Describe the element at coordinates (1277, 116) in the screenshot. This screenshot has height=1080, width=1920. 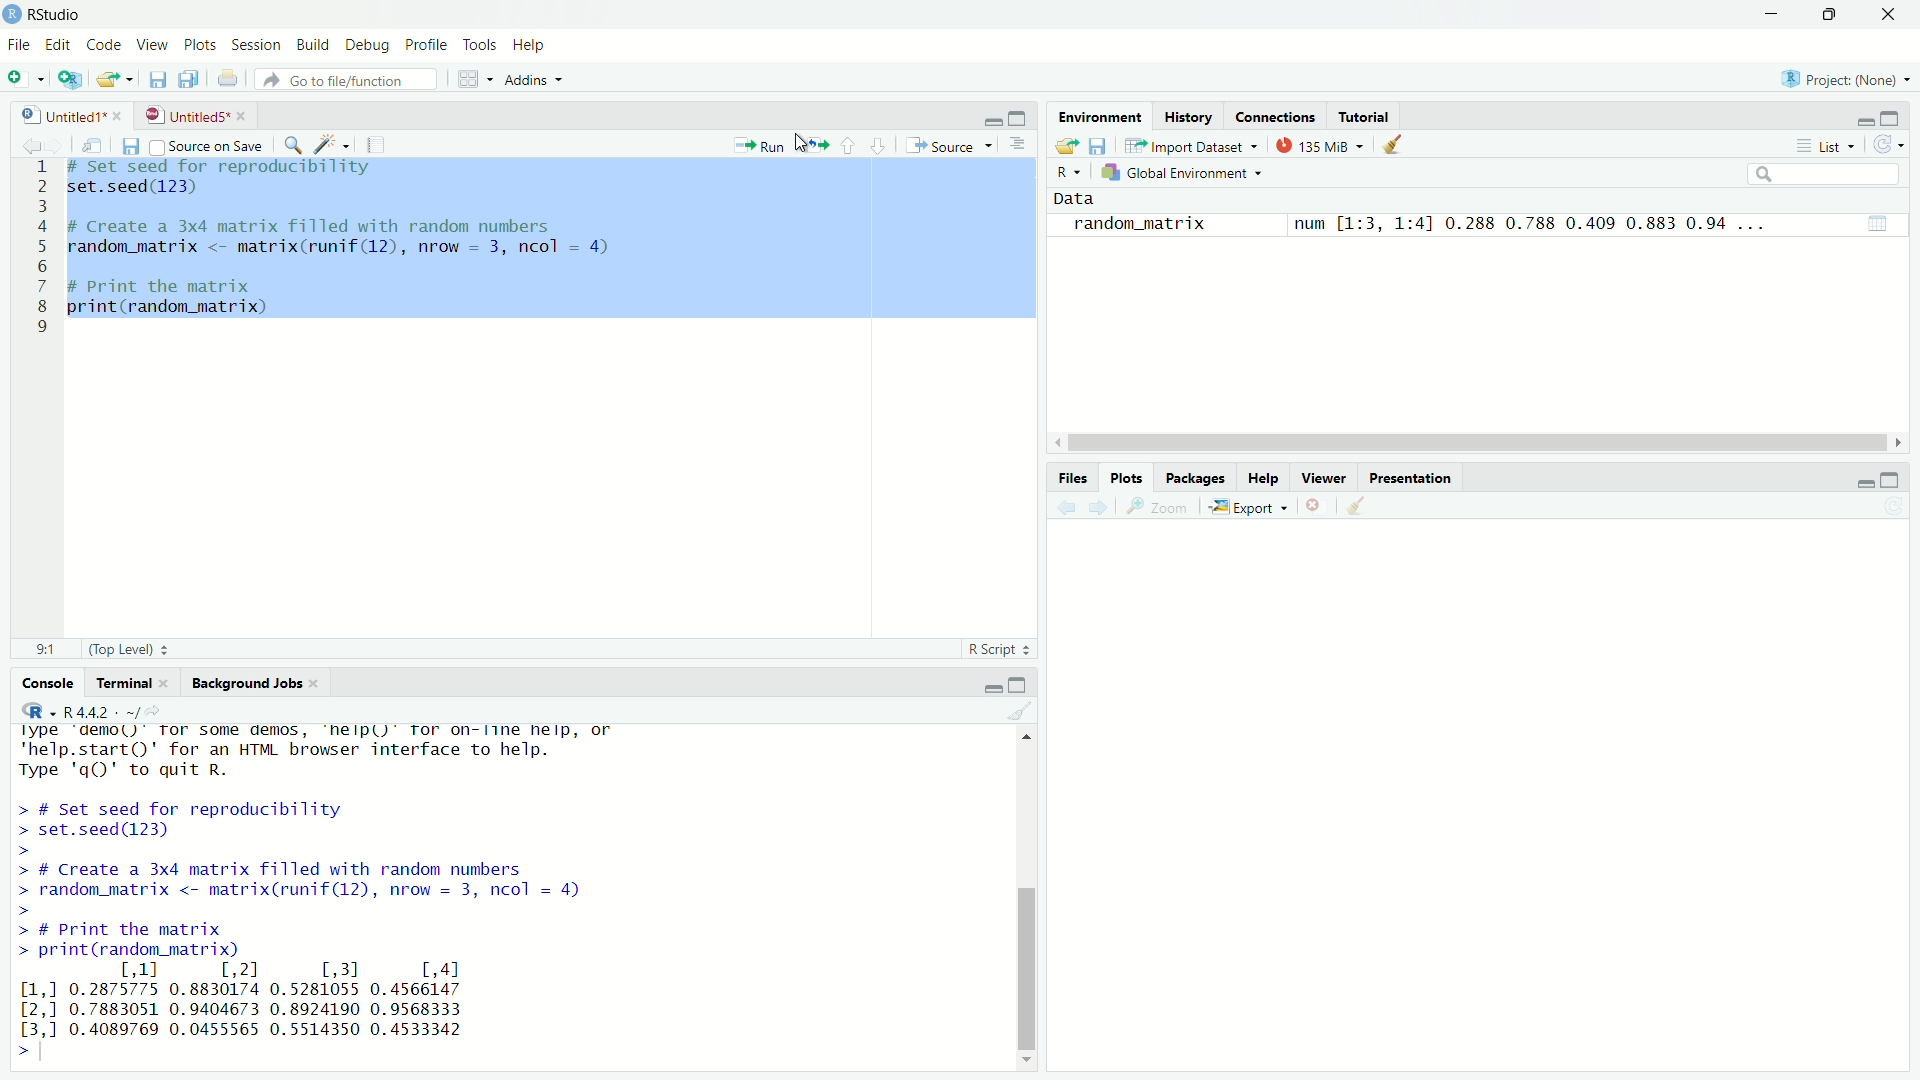
I see `Connections` at that location.